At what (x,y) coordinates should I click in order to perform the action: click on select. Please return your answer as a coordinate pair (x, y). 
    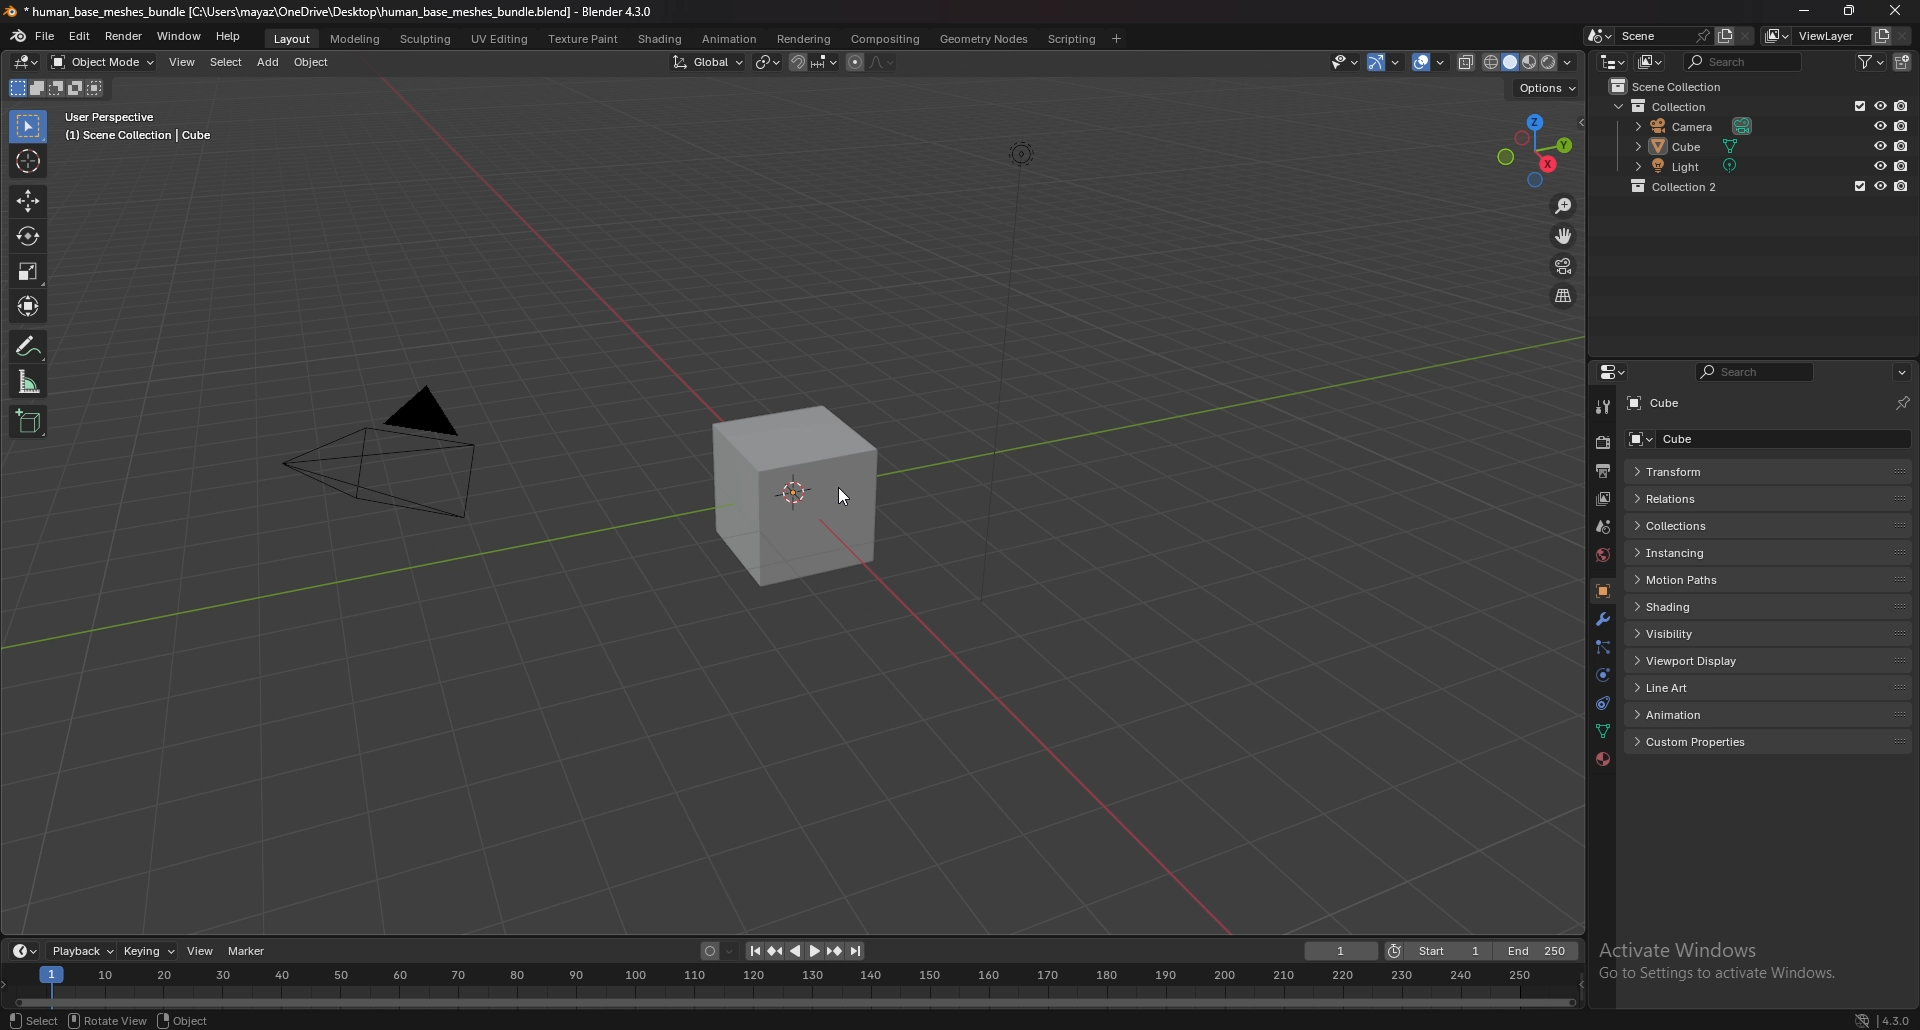
    Looking at the image, I should click on (226, 62).